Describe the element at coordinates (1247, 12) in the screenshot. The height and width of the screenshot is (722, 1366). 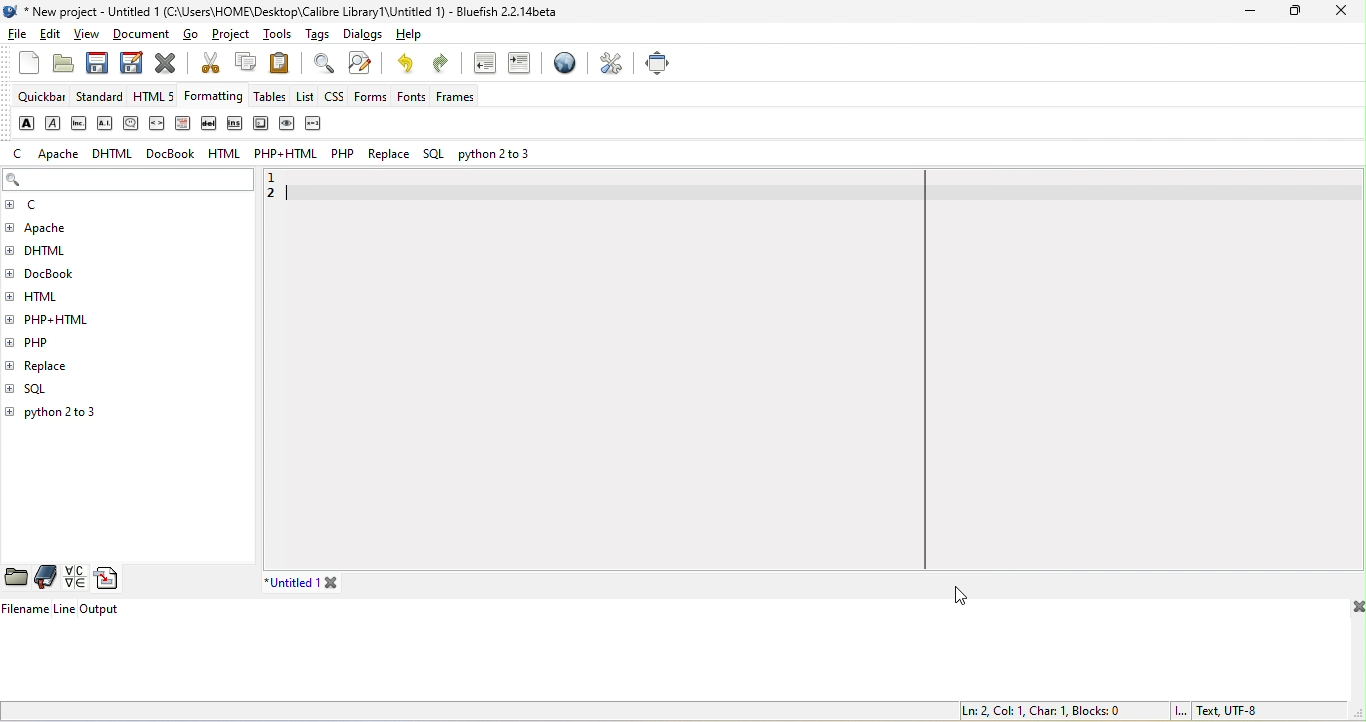
I see `minimize` at that location.